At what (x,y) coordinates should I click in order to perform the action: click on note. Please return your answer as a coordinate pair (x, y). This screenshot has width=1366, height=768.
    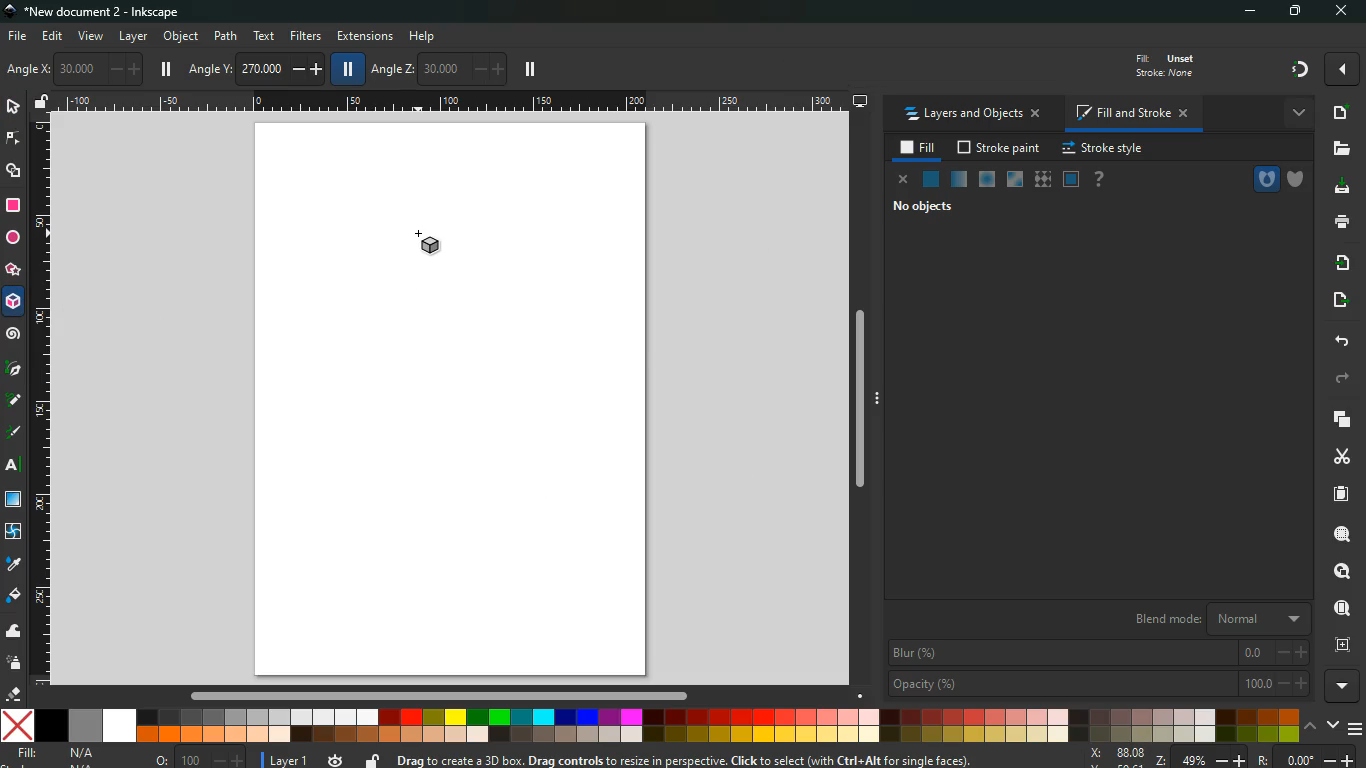
    Looking at the image, I should click on (16, 399).